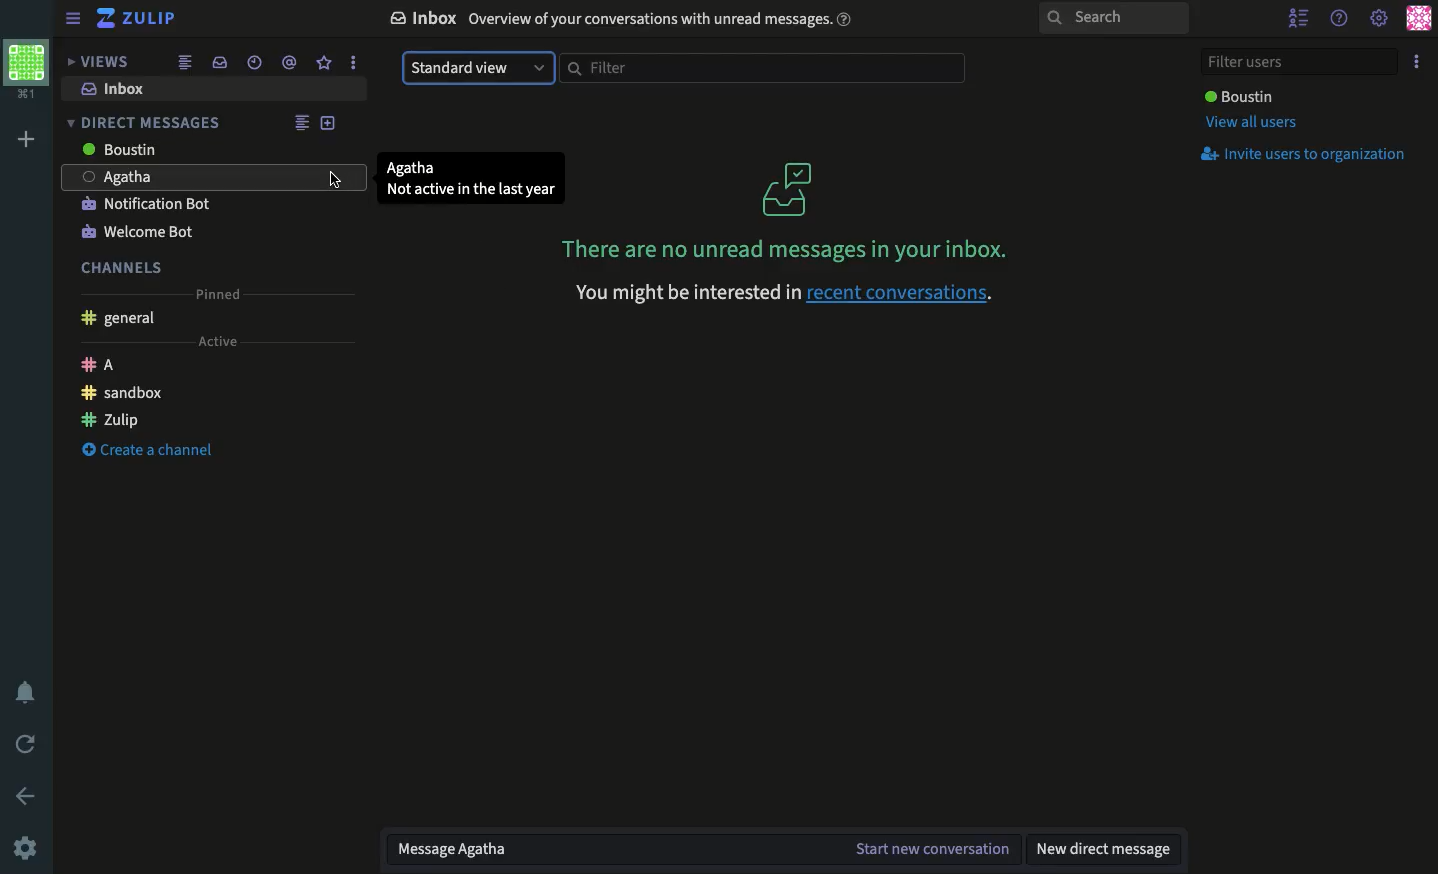  What do you see at coordinates (477, 68) in the screenshot?
I see `Standard view` at bounding box center [477, 68].